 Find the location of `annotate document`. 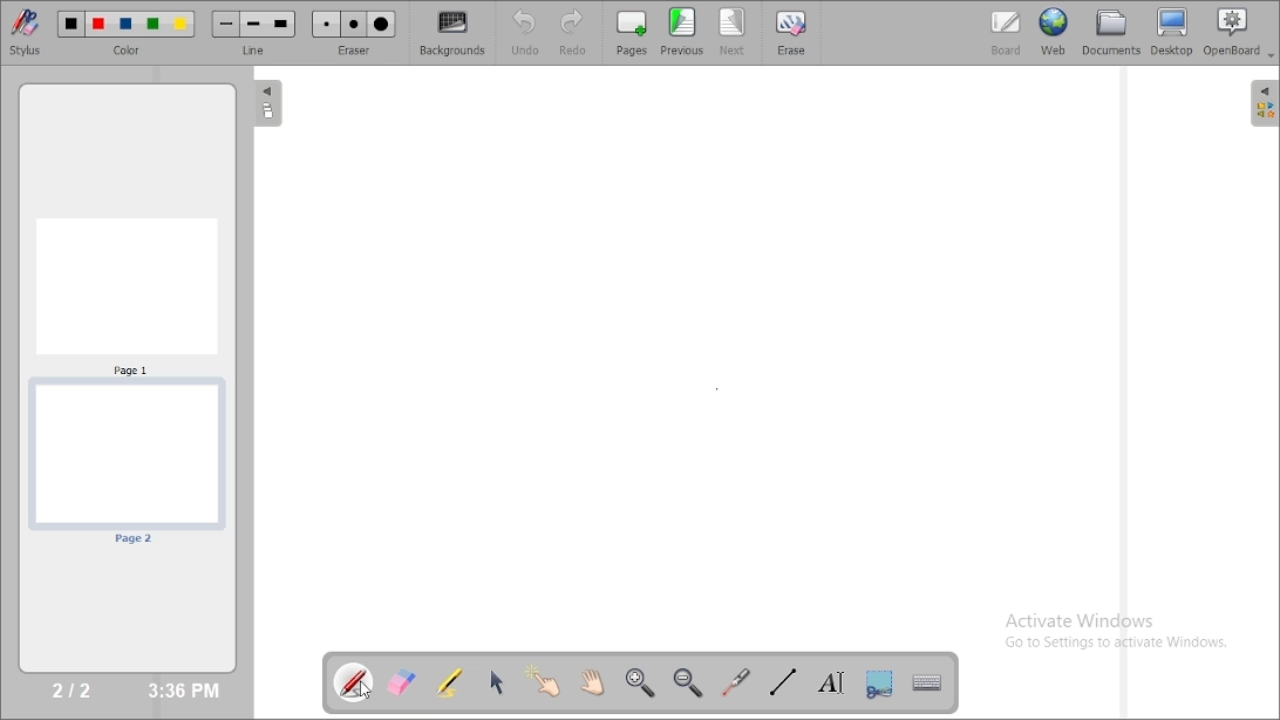

annotate document is located at coordinates (355, 683).